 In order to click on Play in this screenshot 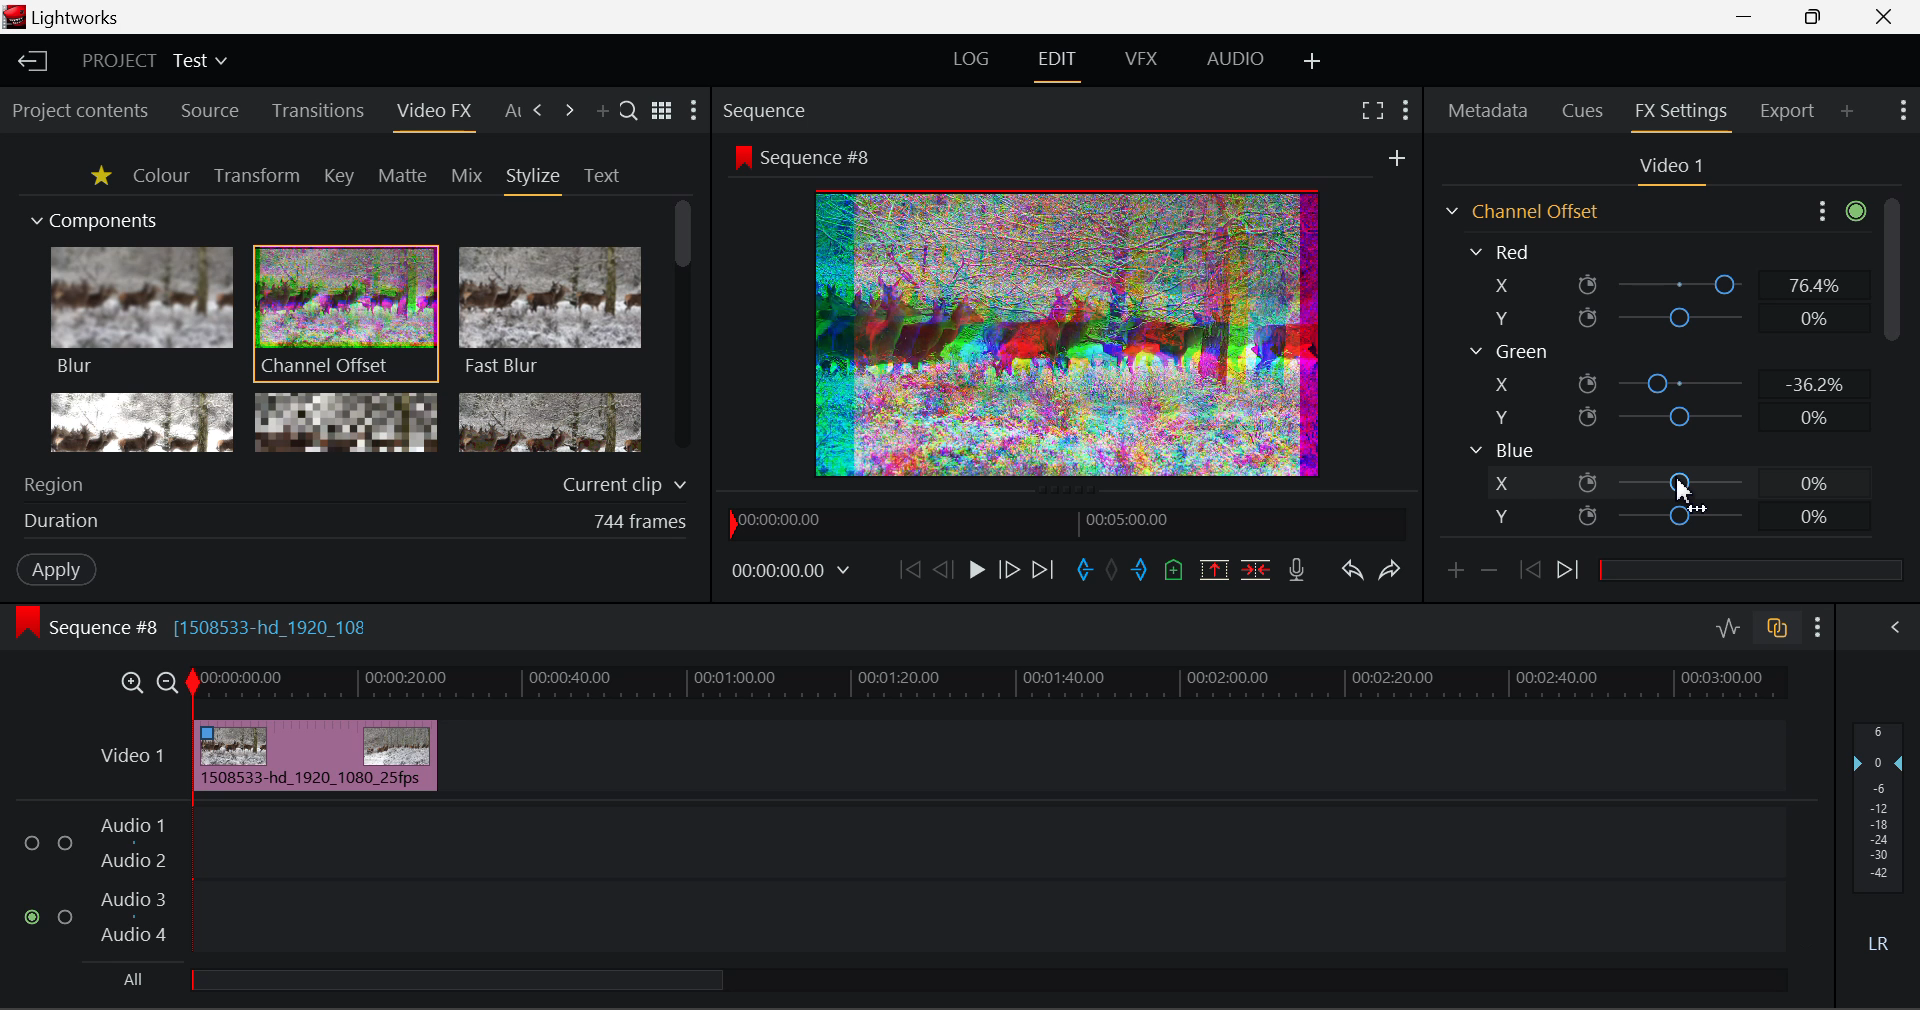, I will do `click(974, 571)`.